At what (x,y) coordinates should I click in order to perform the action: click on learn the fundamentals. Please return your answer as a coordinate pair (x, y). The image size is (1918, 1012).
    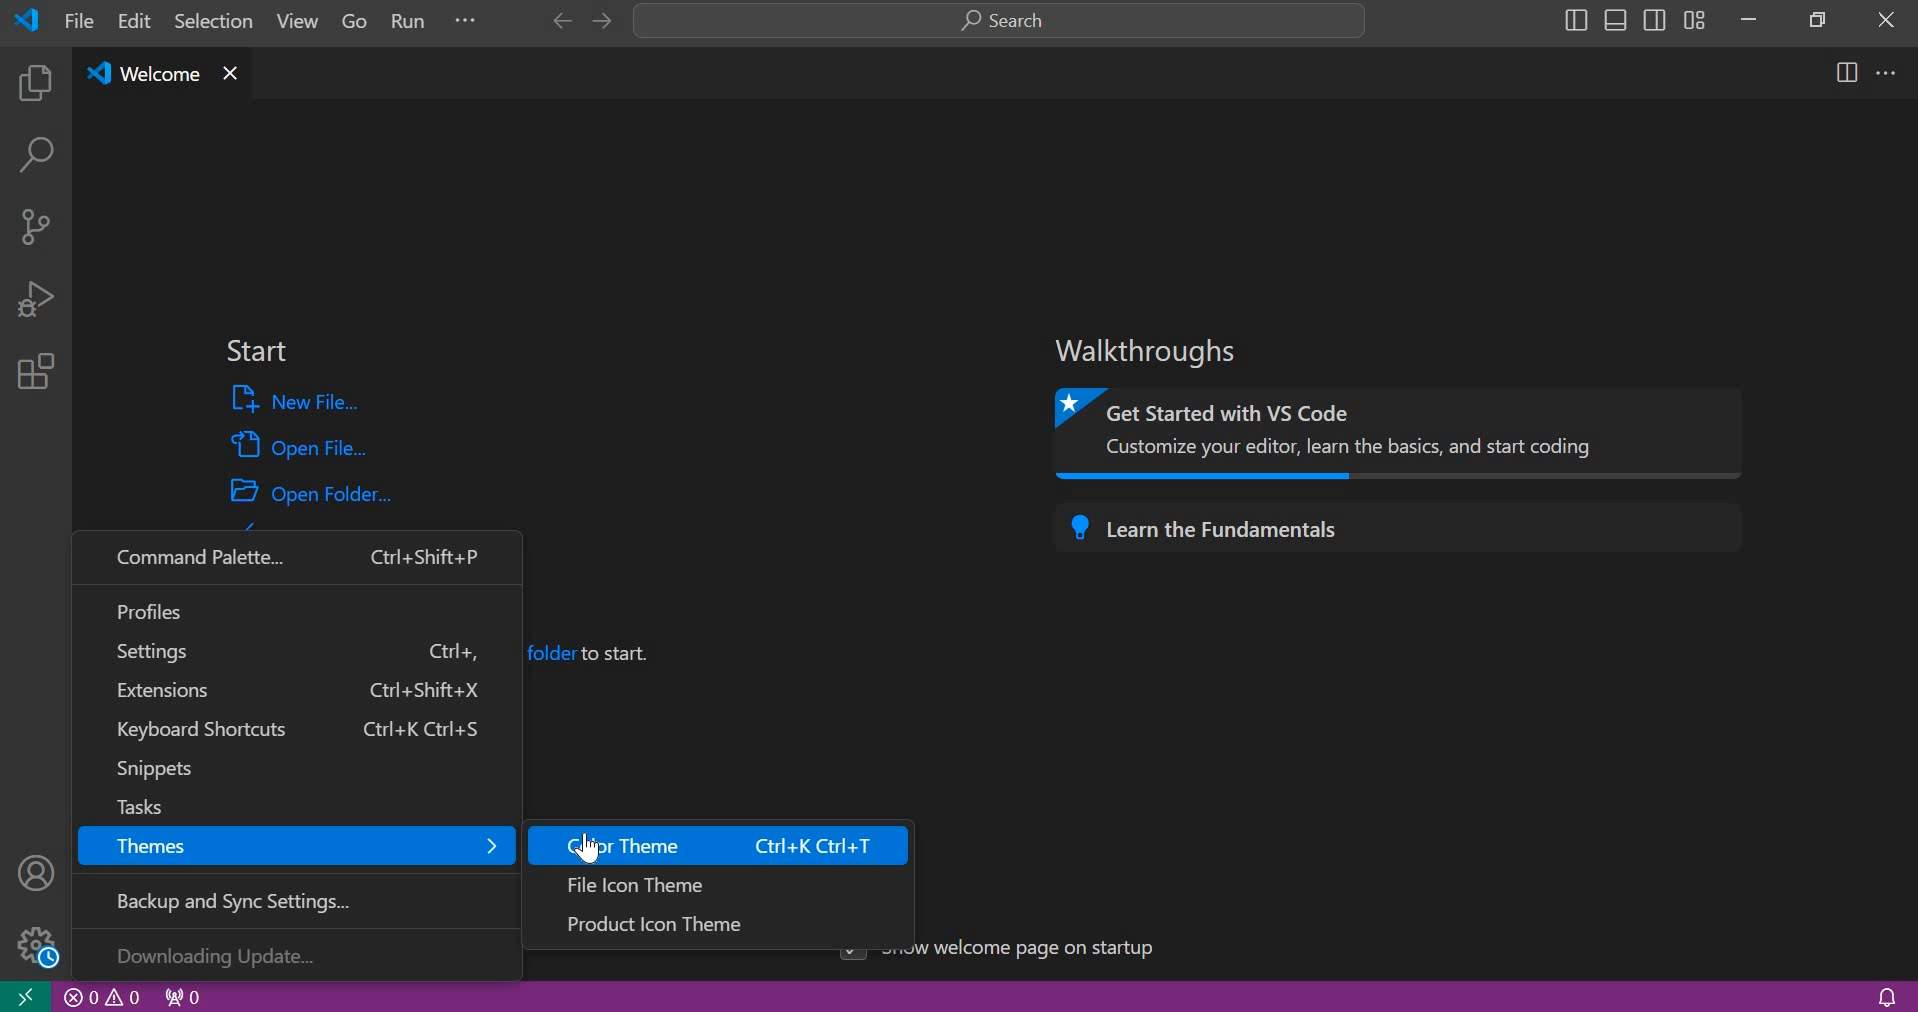
    Looking at the image, I should click on (1406, 528).